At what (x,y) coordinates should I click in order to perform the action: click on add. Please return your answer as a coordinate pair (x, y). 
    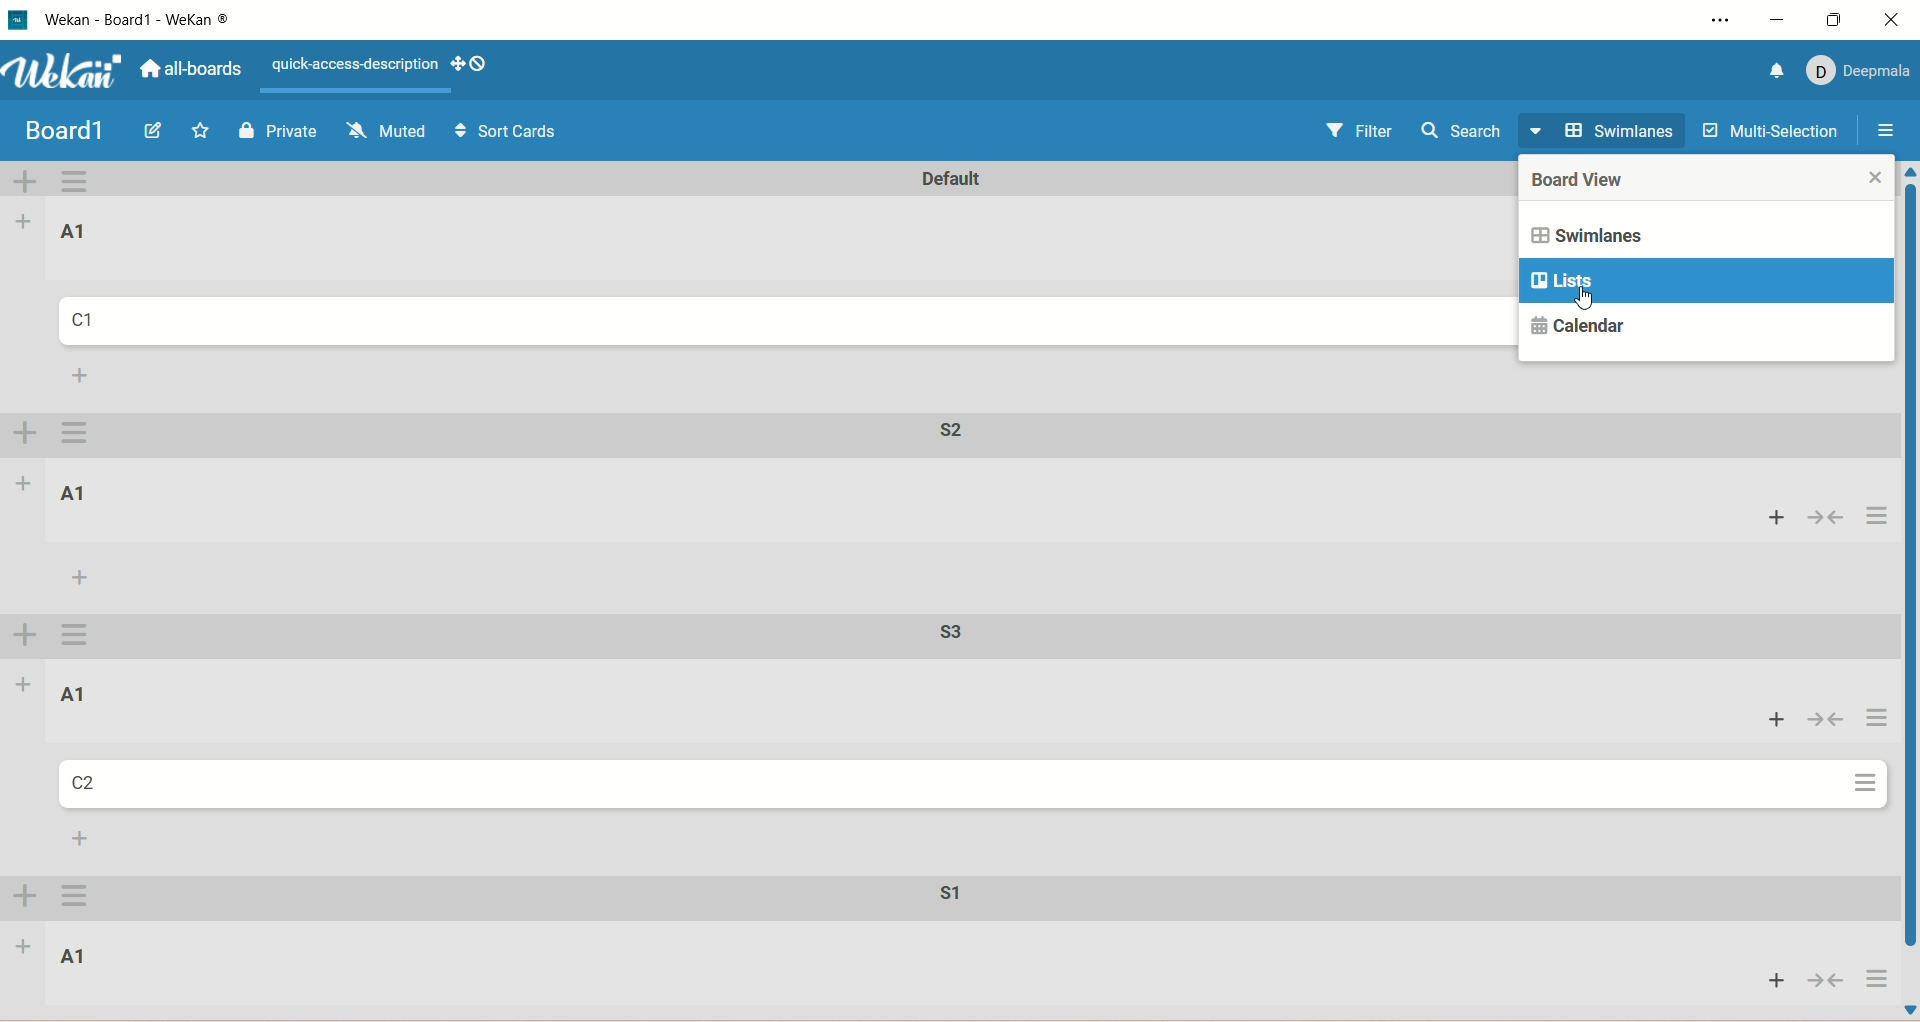
    Looking at the image, I should click on (1771, 520).